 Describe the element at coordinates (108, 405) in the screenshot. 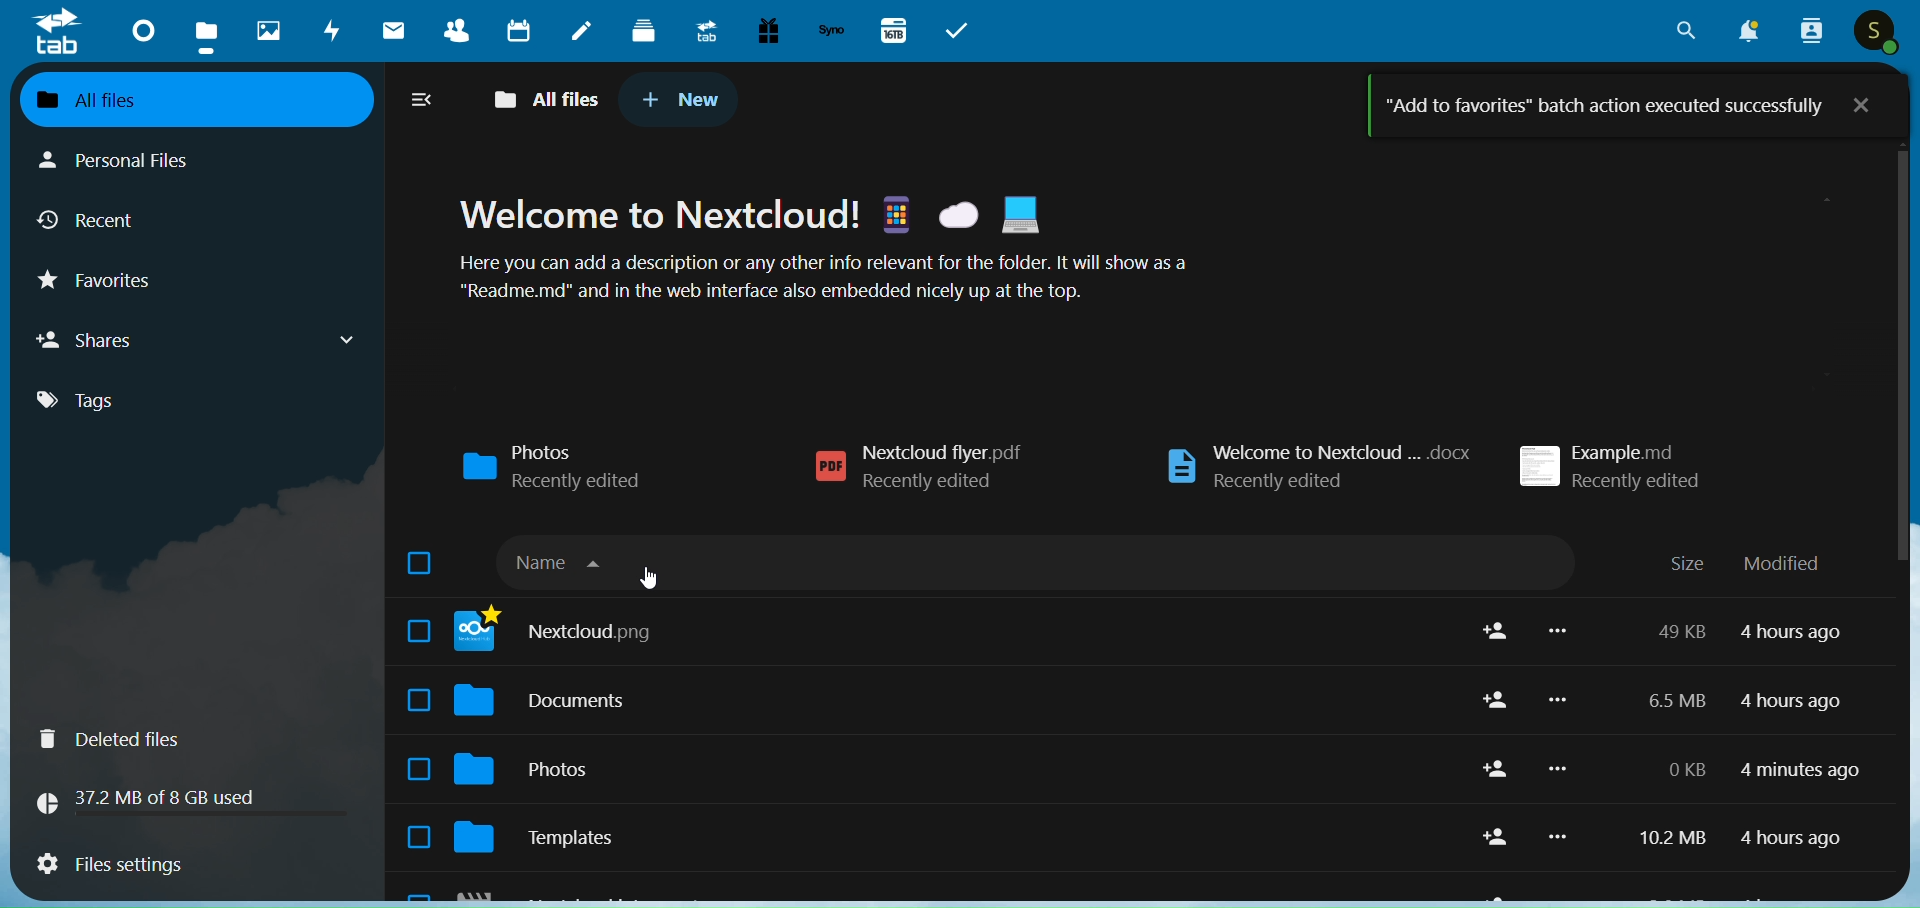

I see `tags` at that location.